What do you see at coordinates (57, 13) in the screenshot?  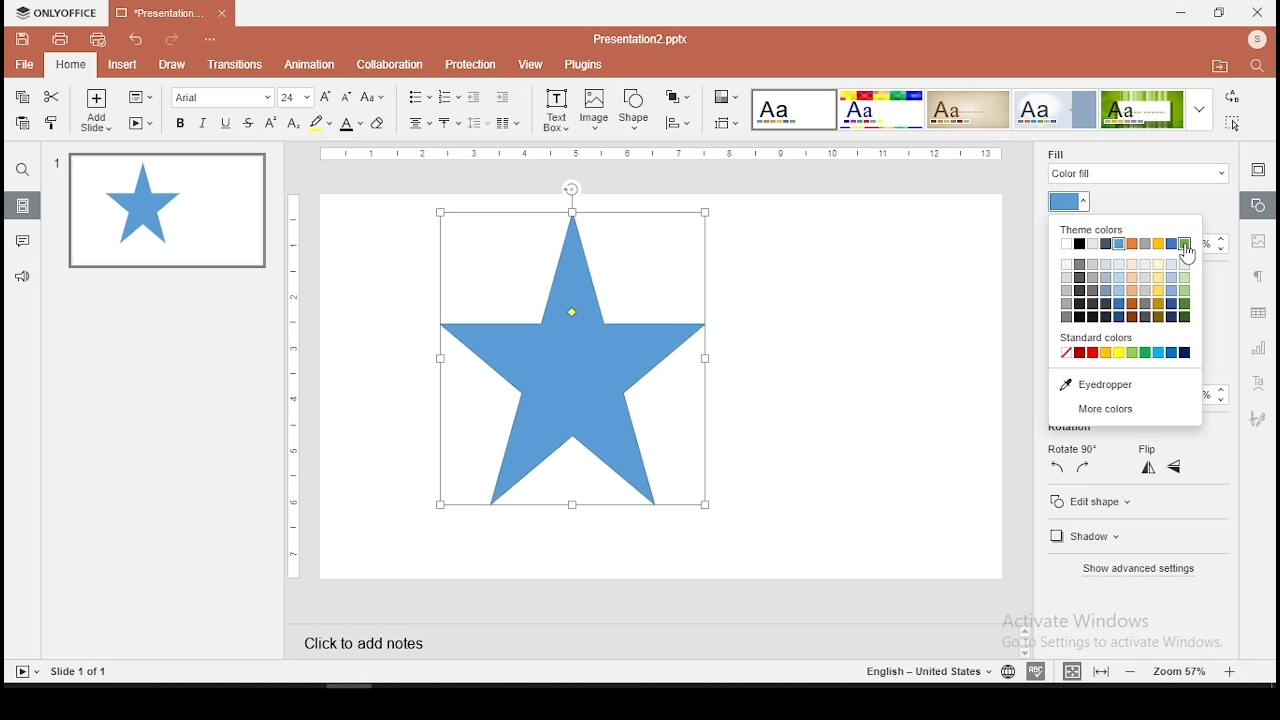 I see `icon` at bounding box center [57, 13].